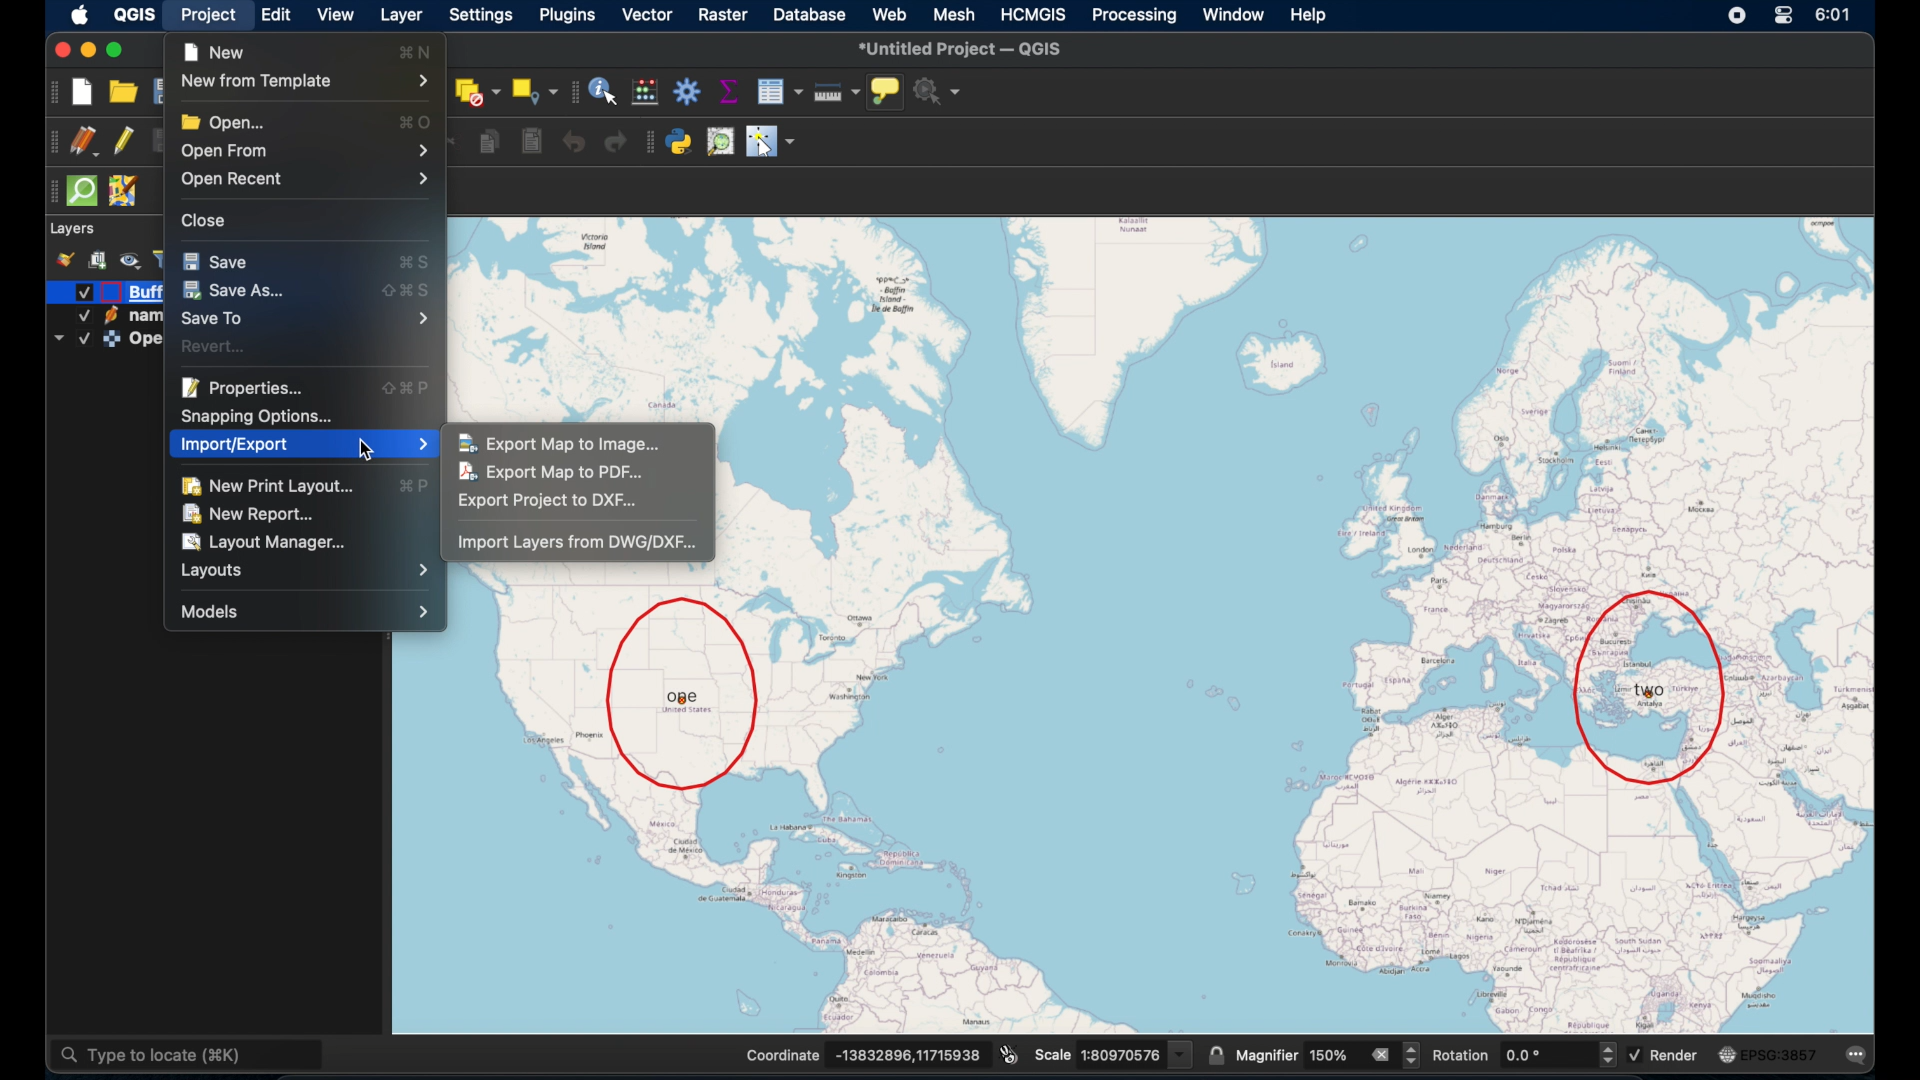 This screenshot has height=1080, width=1920. Describe the element at coordinates (684, 694) in the screenshot. I see `location one` at that location.